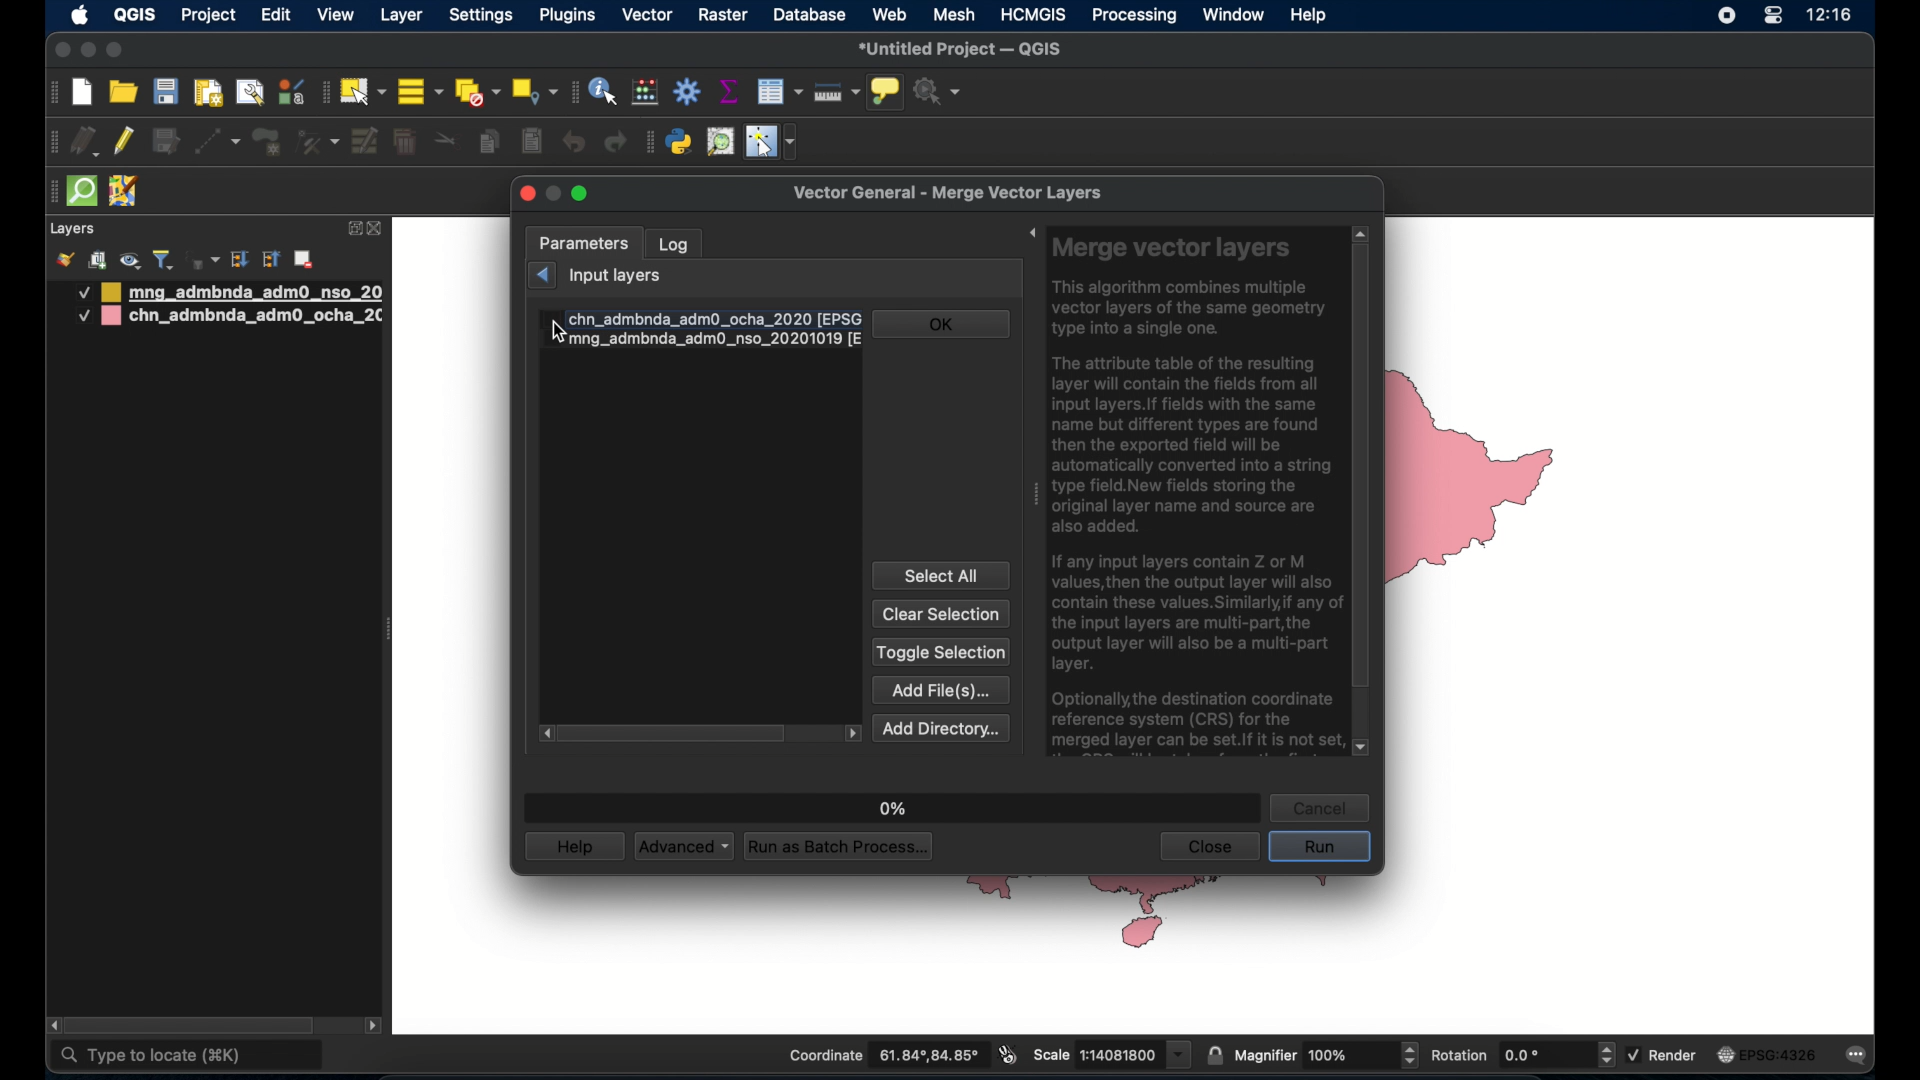 This screenshot has width=1920, height=1080. I want to click on ok button, so click(943, 323).